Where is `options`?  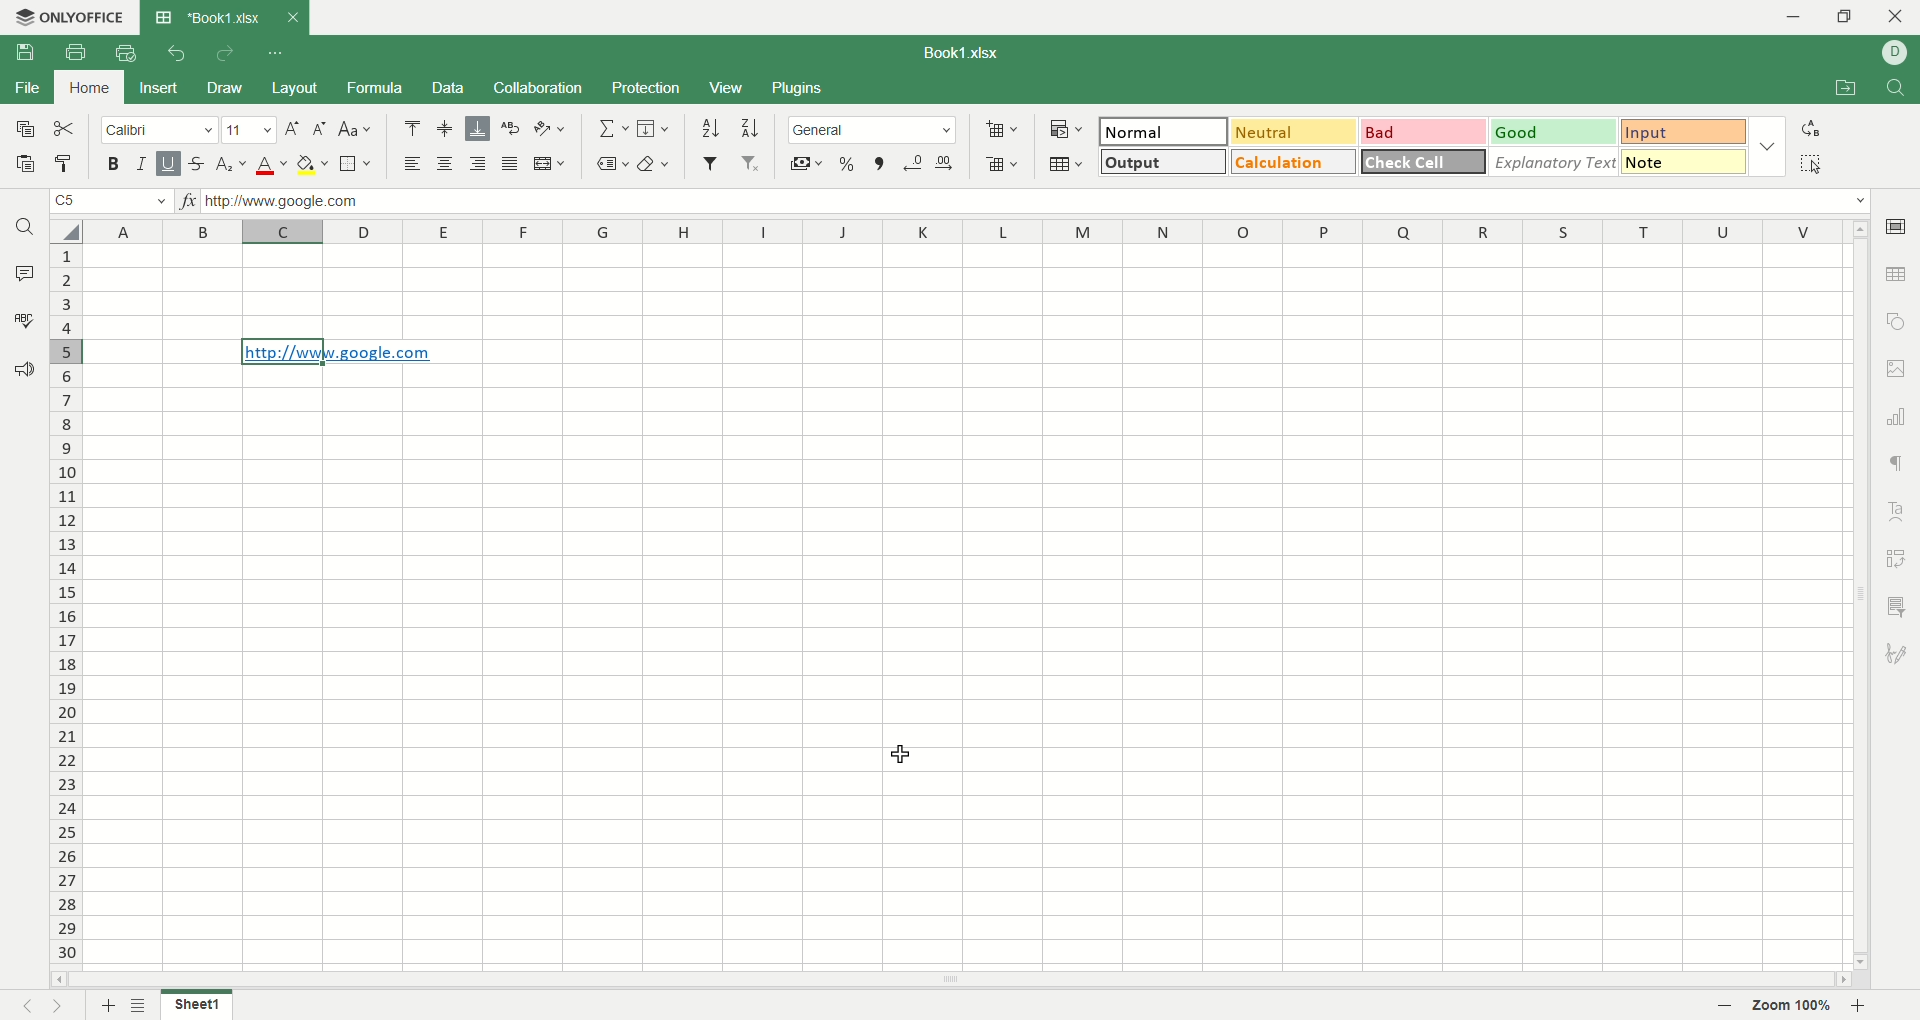 options is located at coordinates (1771, 143).